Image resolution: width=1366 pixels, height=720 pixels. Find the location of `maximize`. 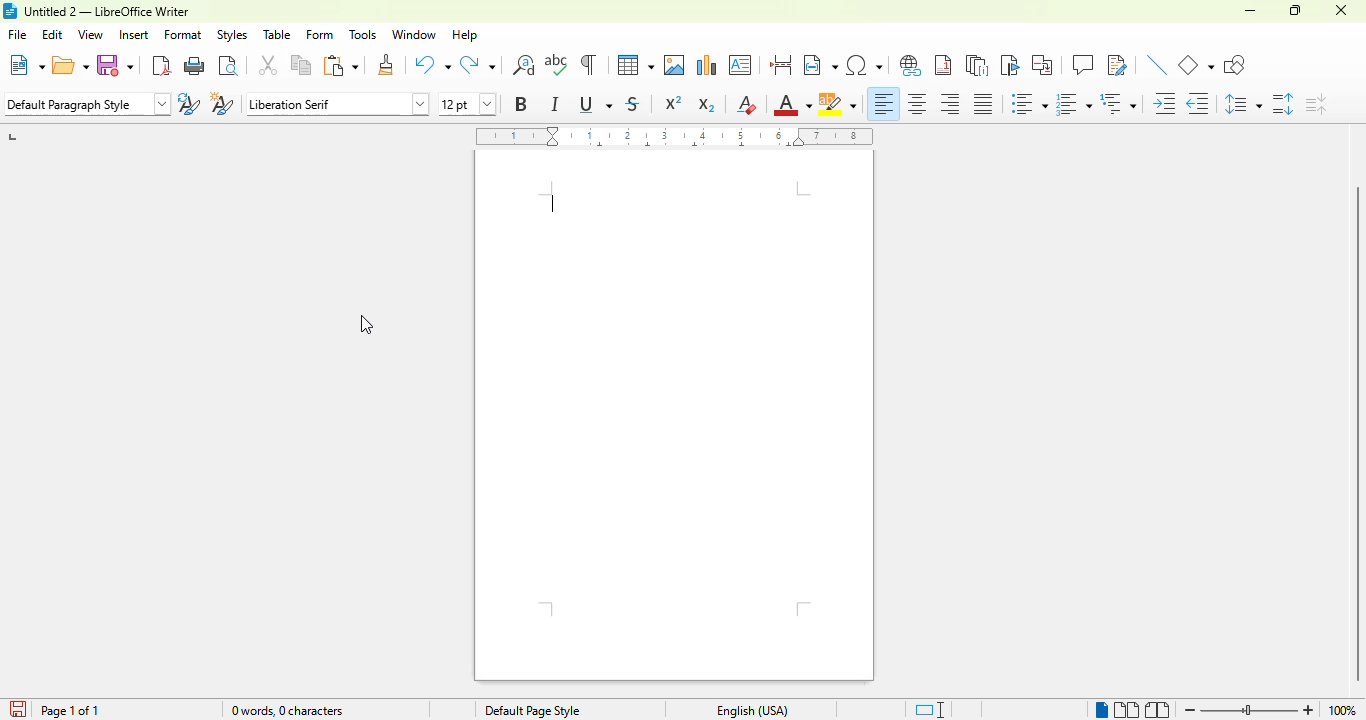

maximize is located at coordinates (1294, 10).